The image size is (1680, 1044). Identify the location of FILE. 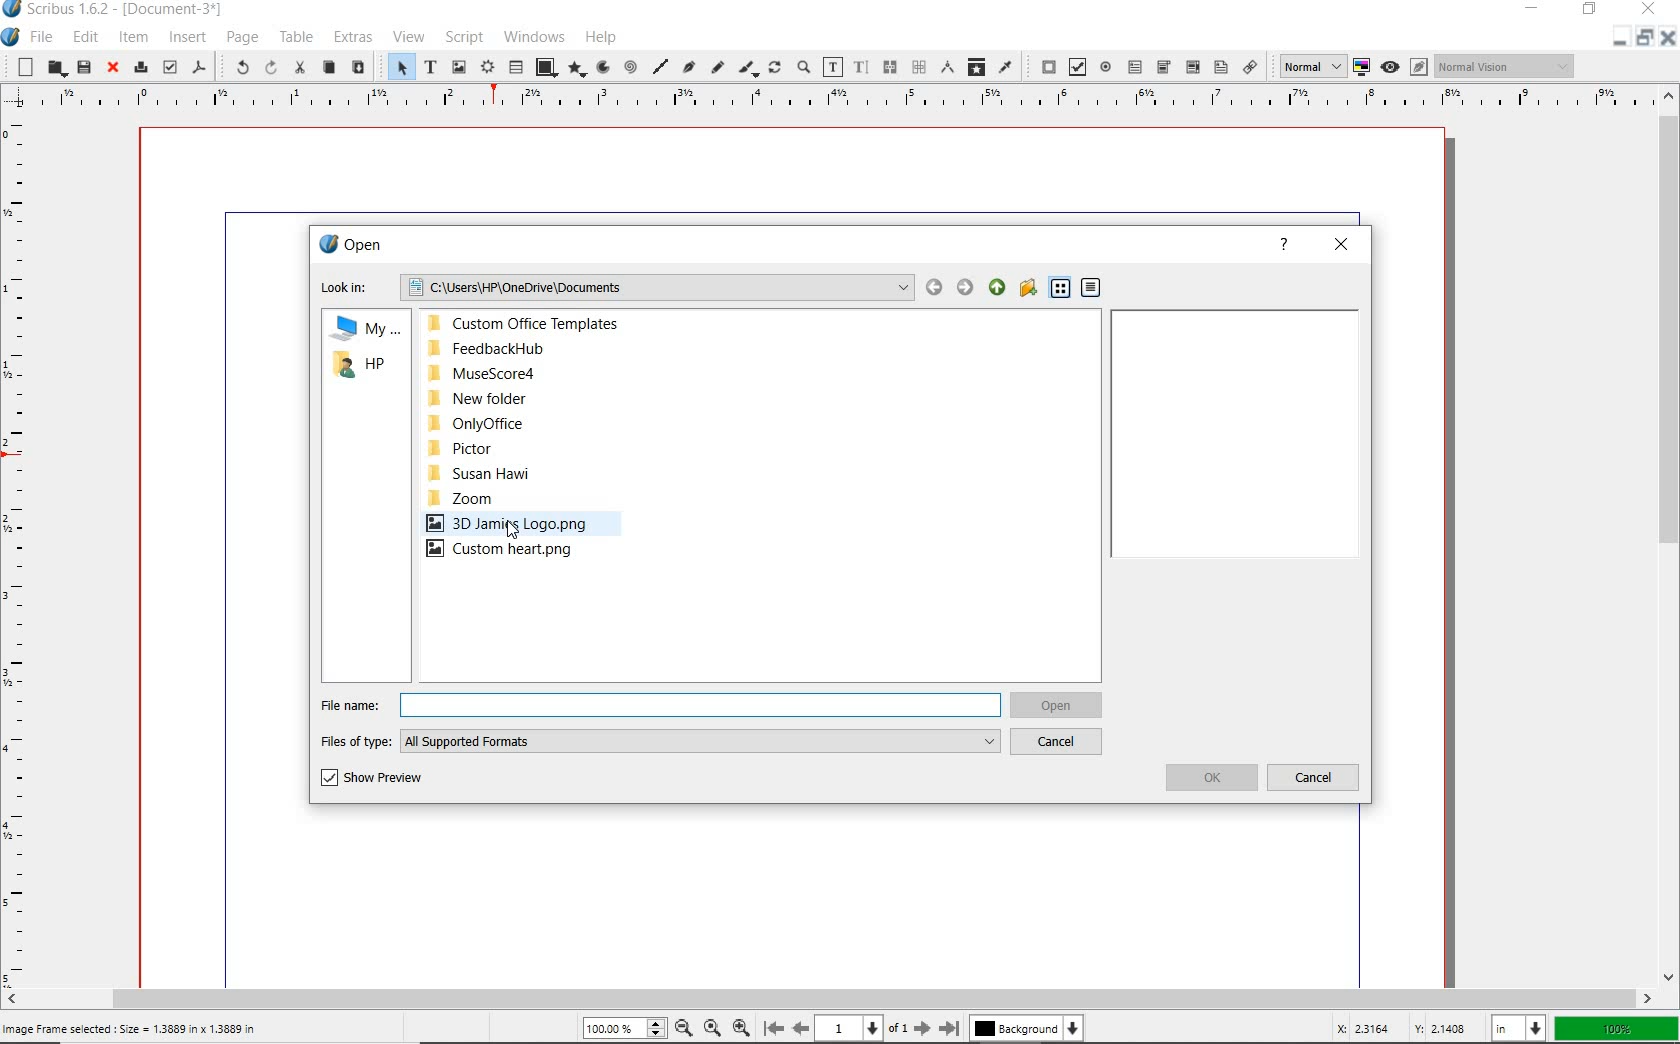
(44, 38).